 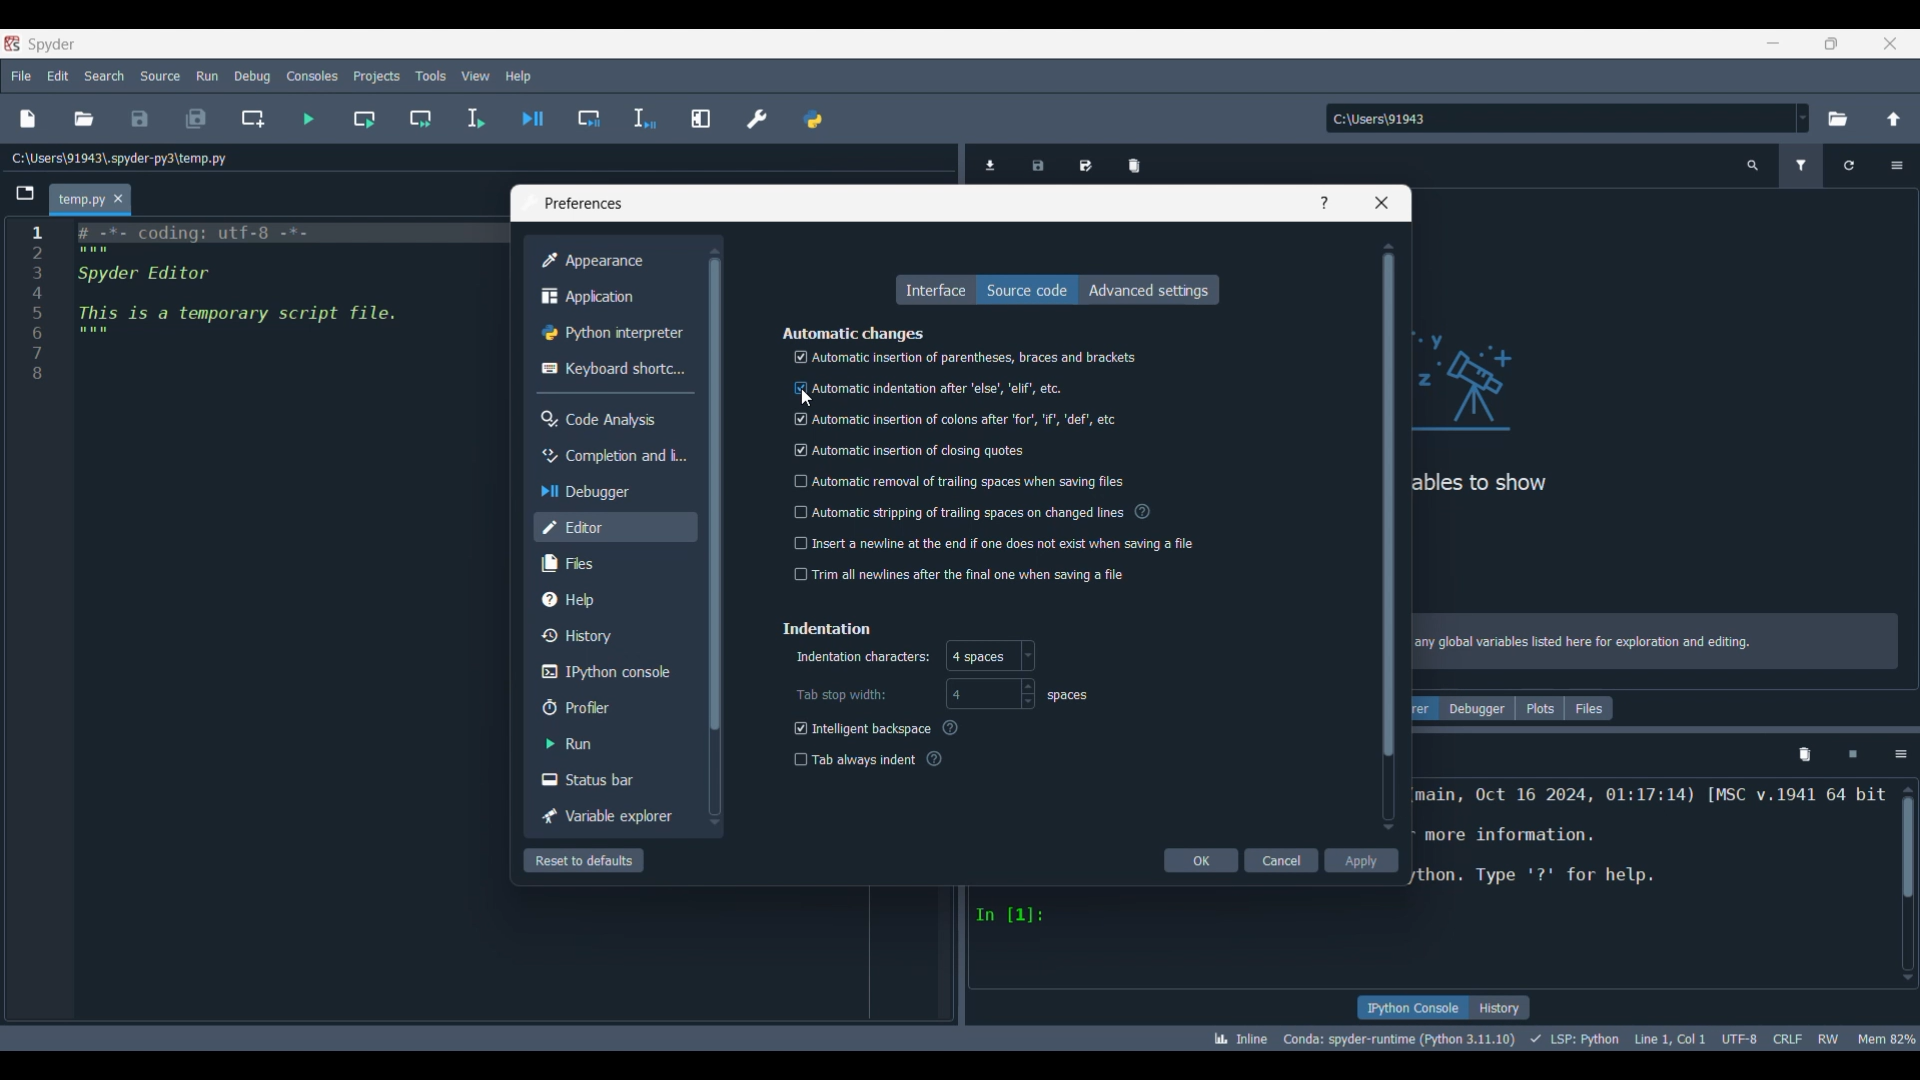 What do you see at coordinates (613, 492) in the screenshot?
I see `Debugger` at bounding box center [613, 492].